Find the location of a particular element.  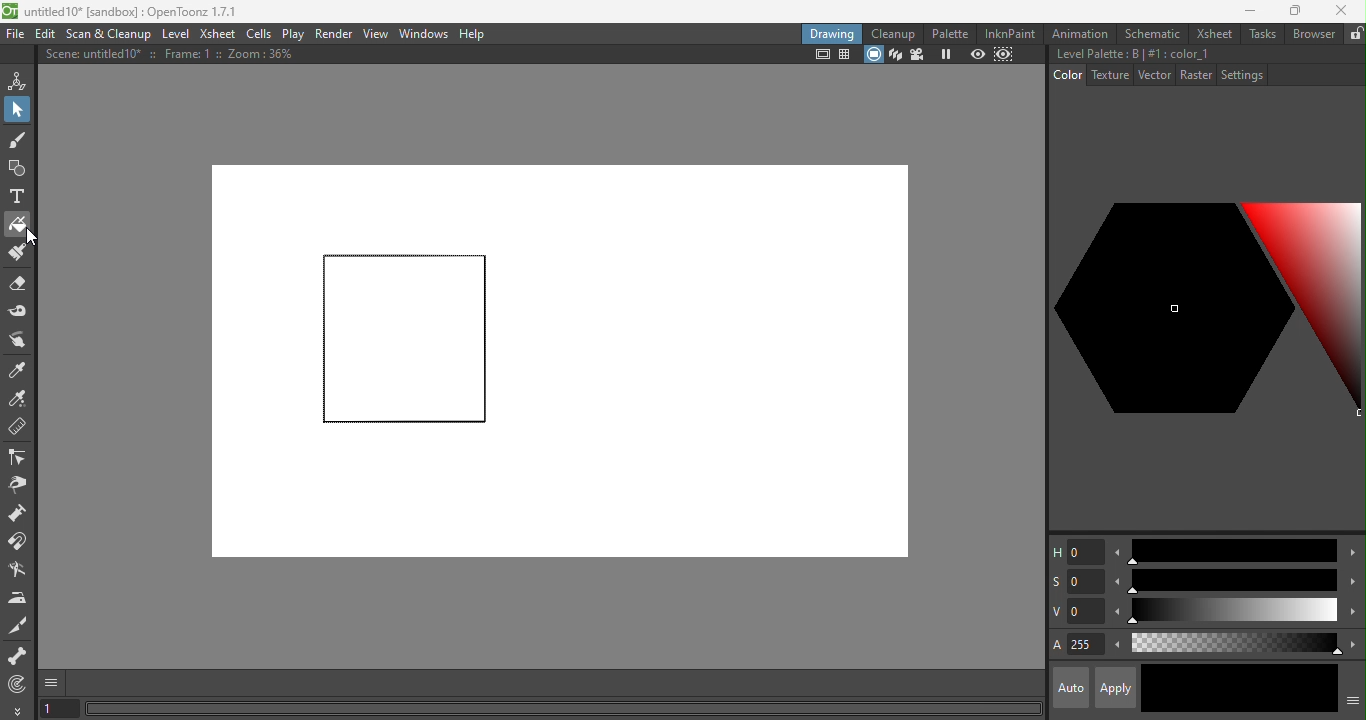

Eraser is located at coordinates (17, 287).